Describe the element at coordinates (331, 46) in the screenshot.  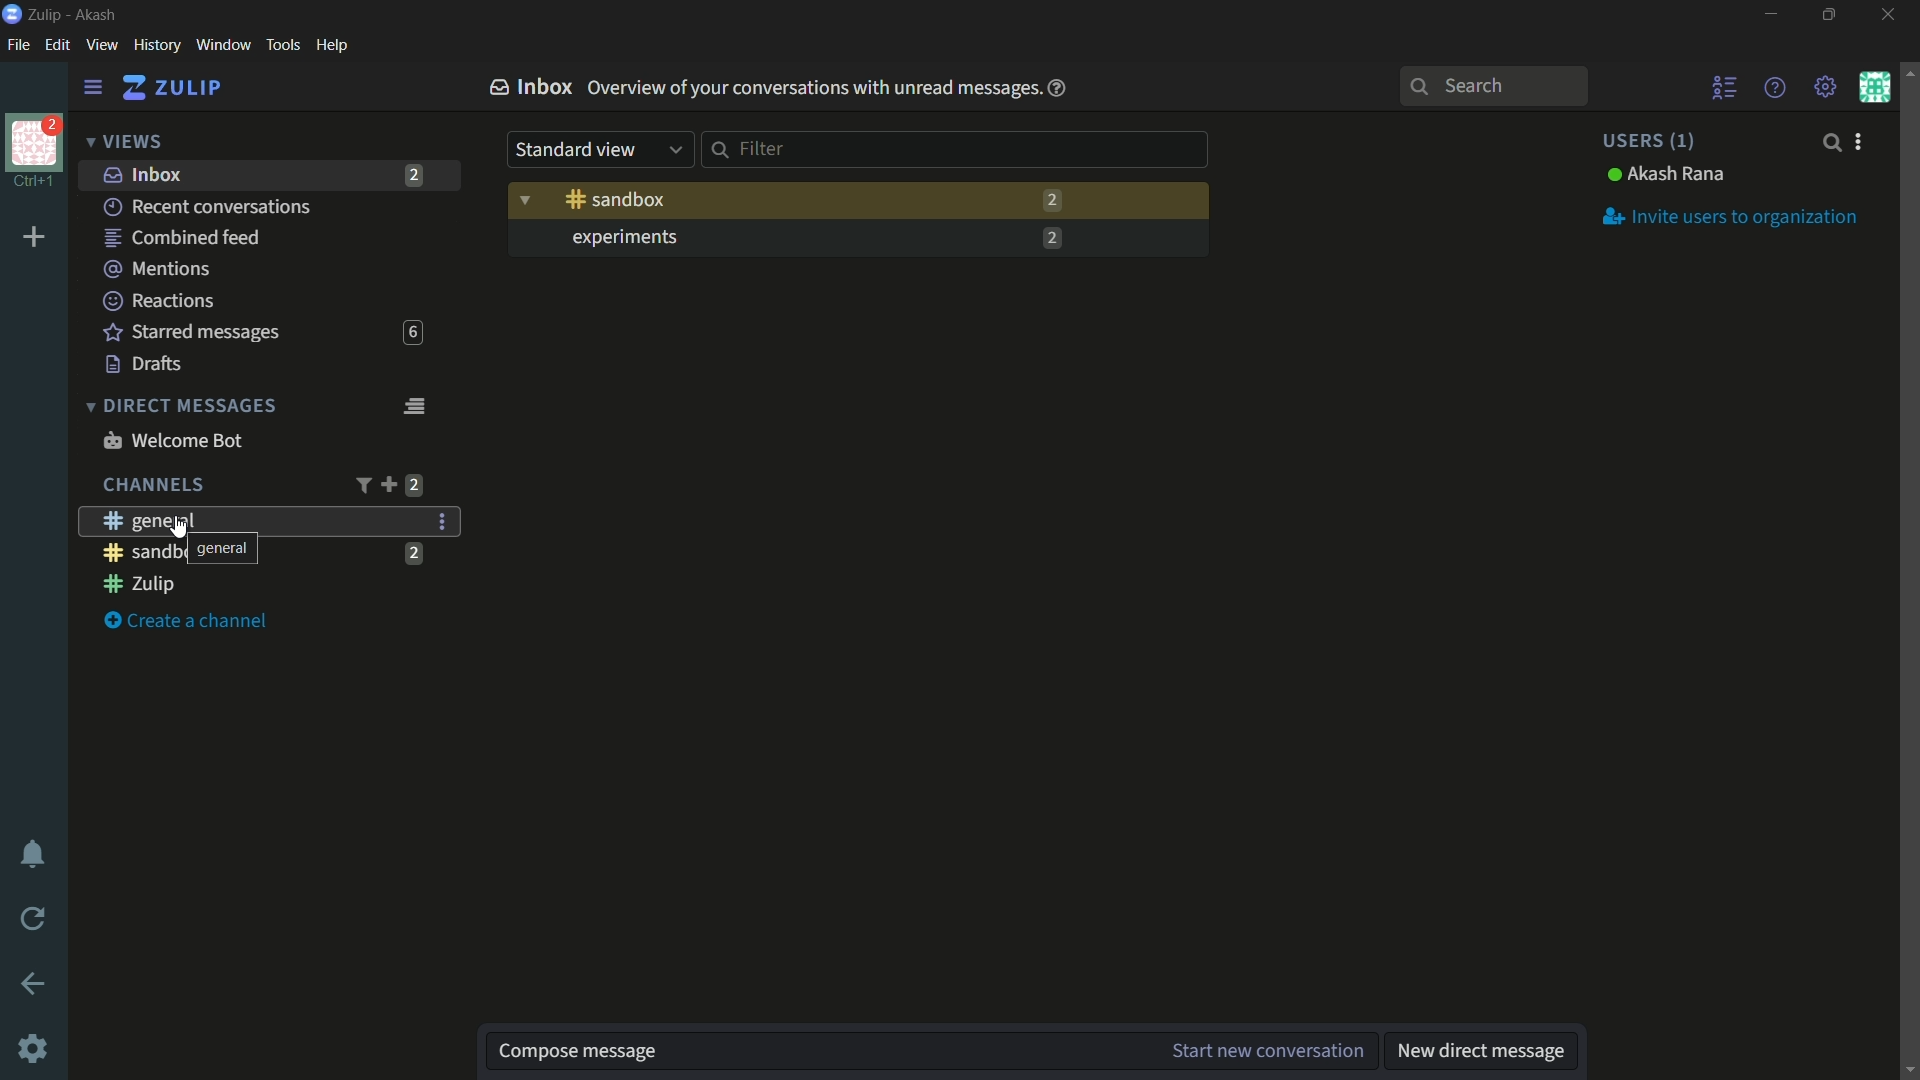
I see `help menu` at that location.